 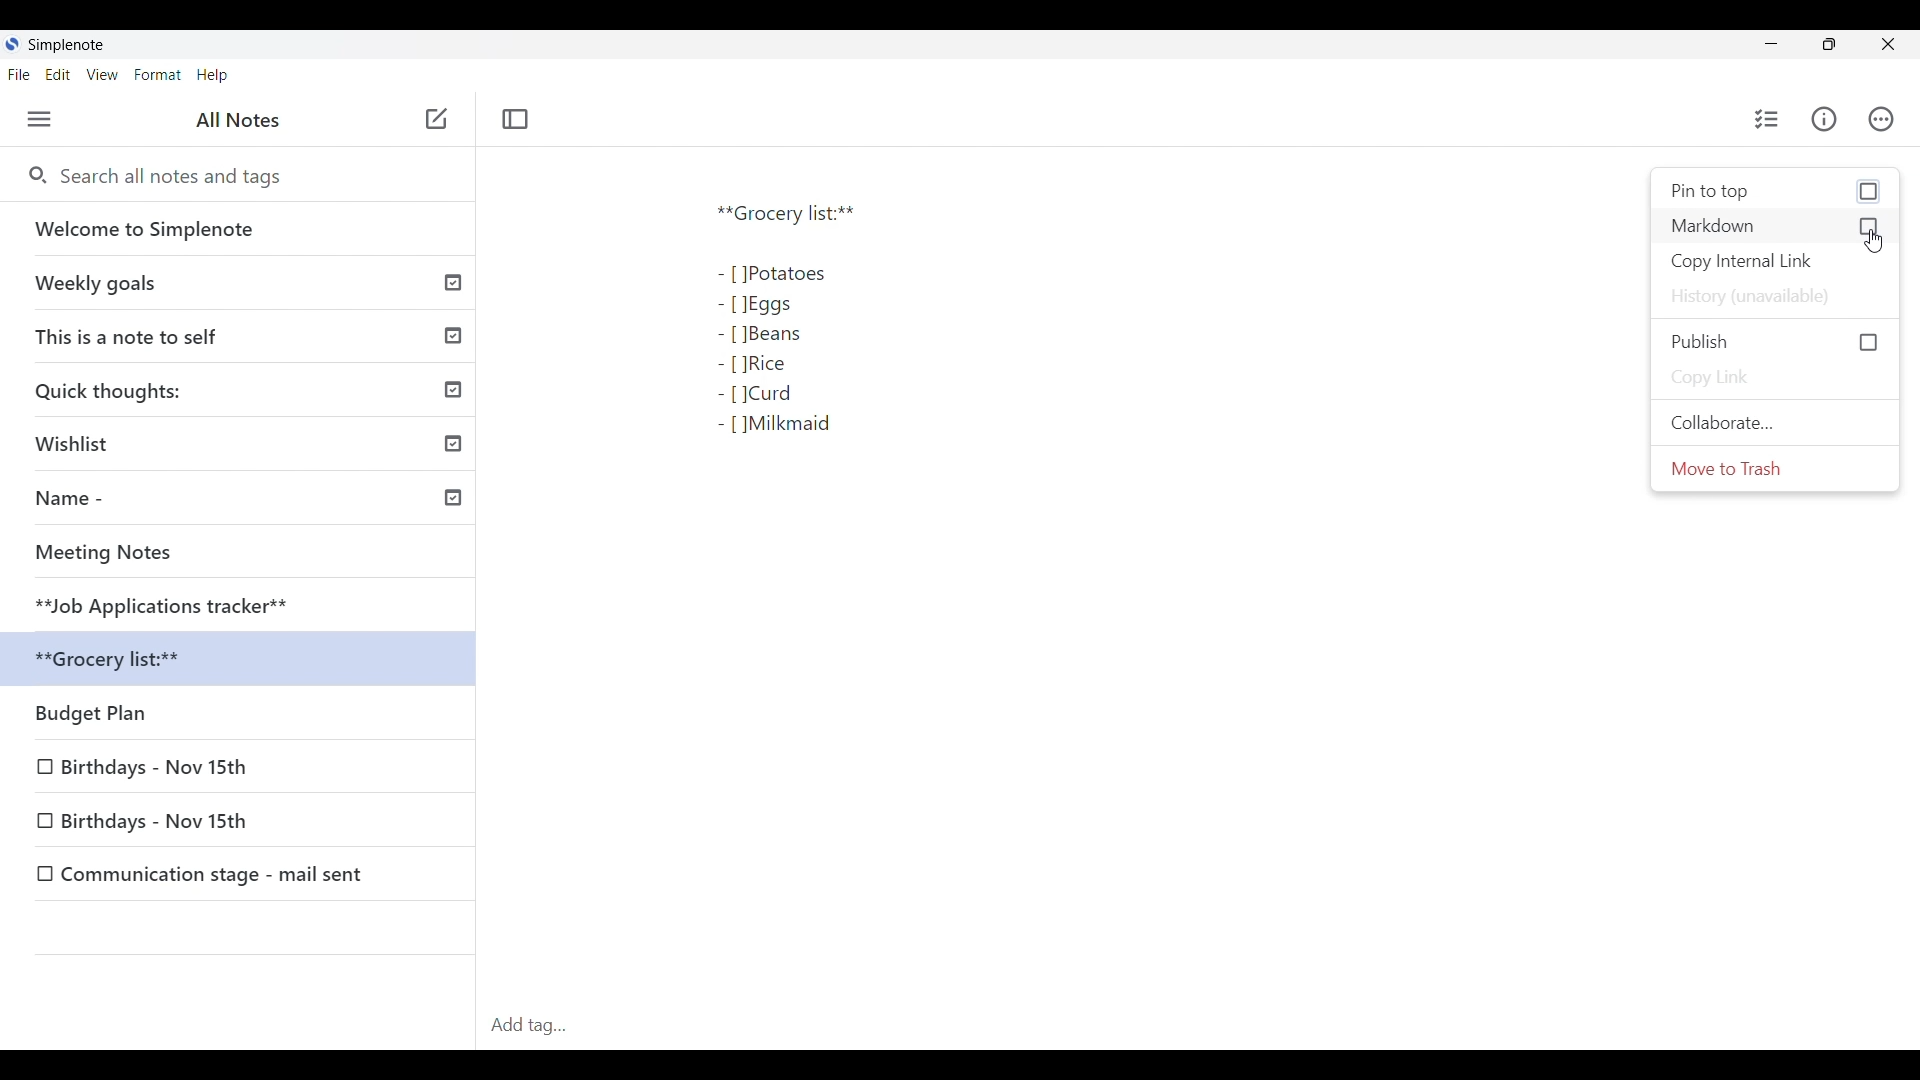 What do you see at coordinates (1778, 379) in the screenshot?
I see `Copy link` at bounding box center [1778, 379].